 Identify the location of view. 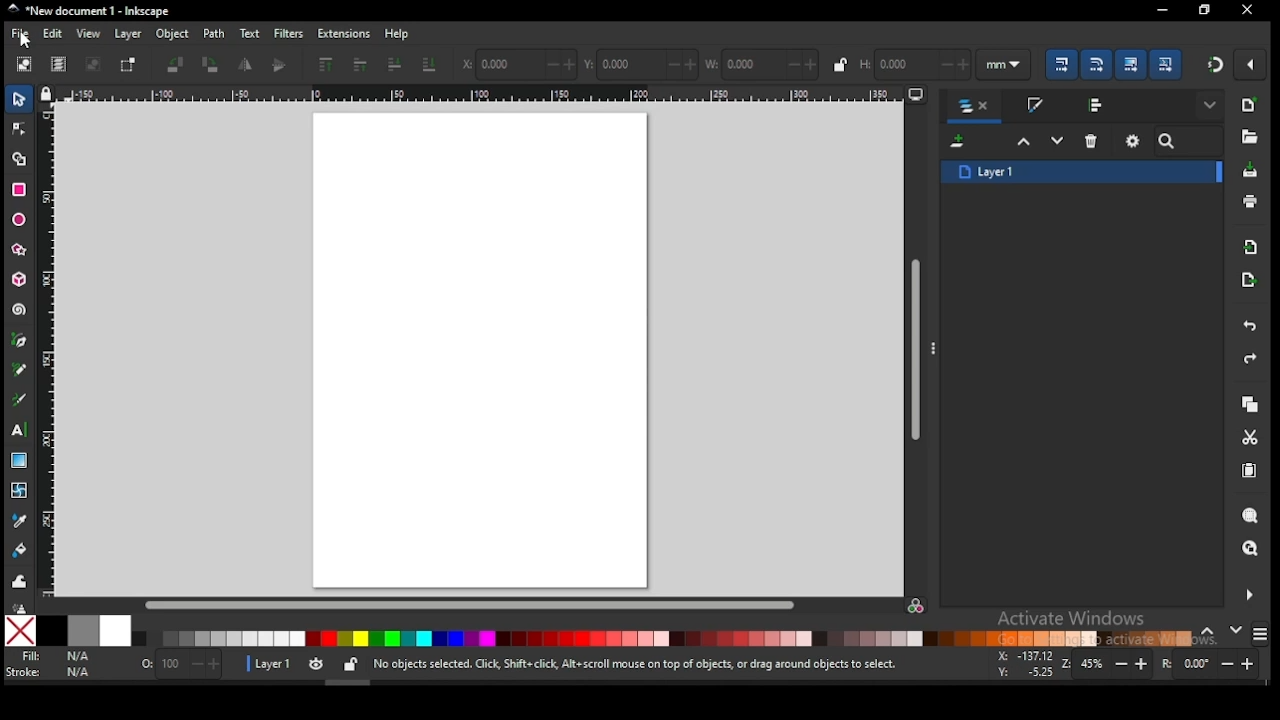
(91, 34).